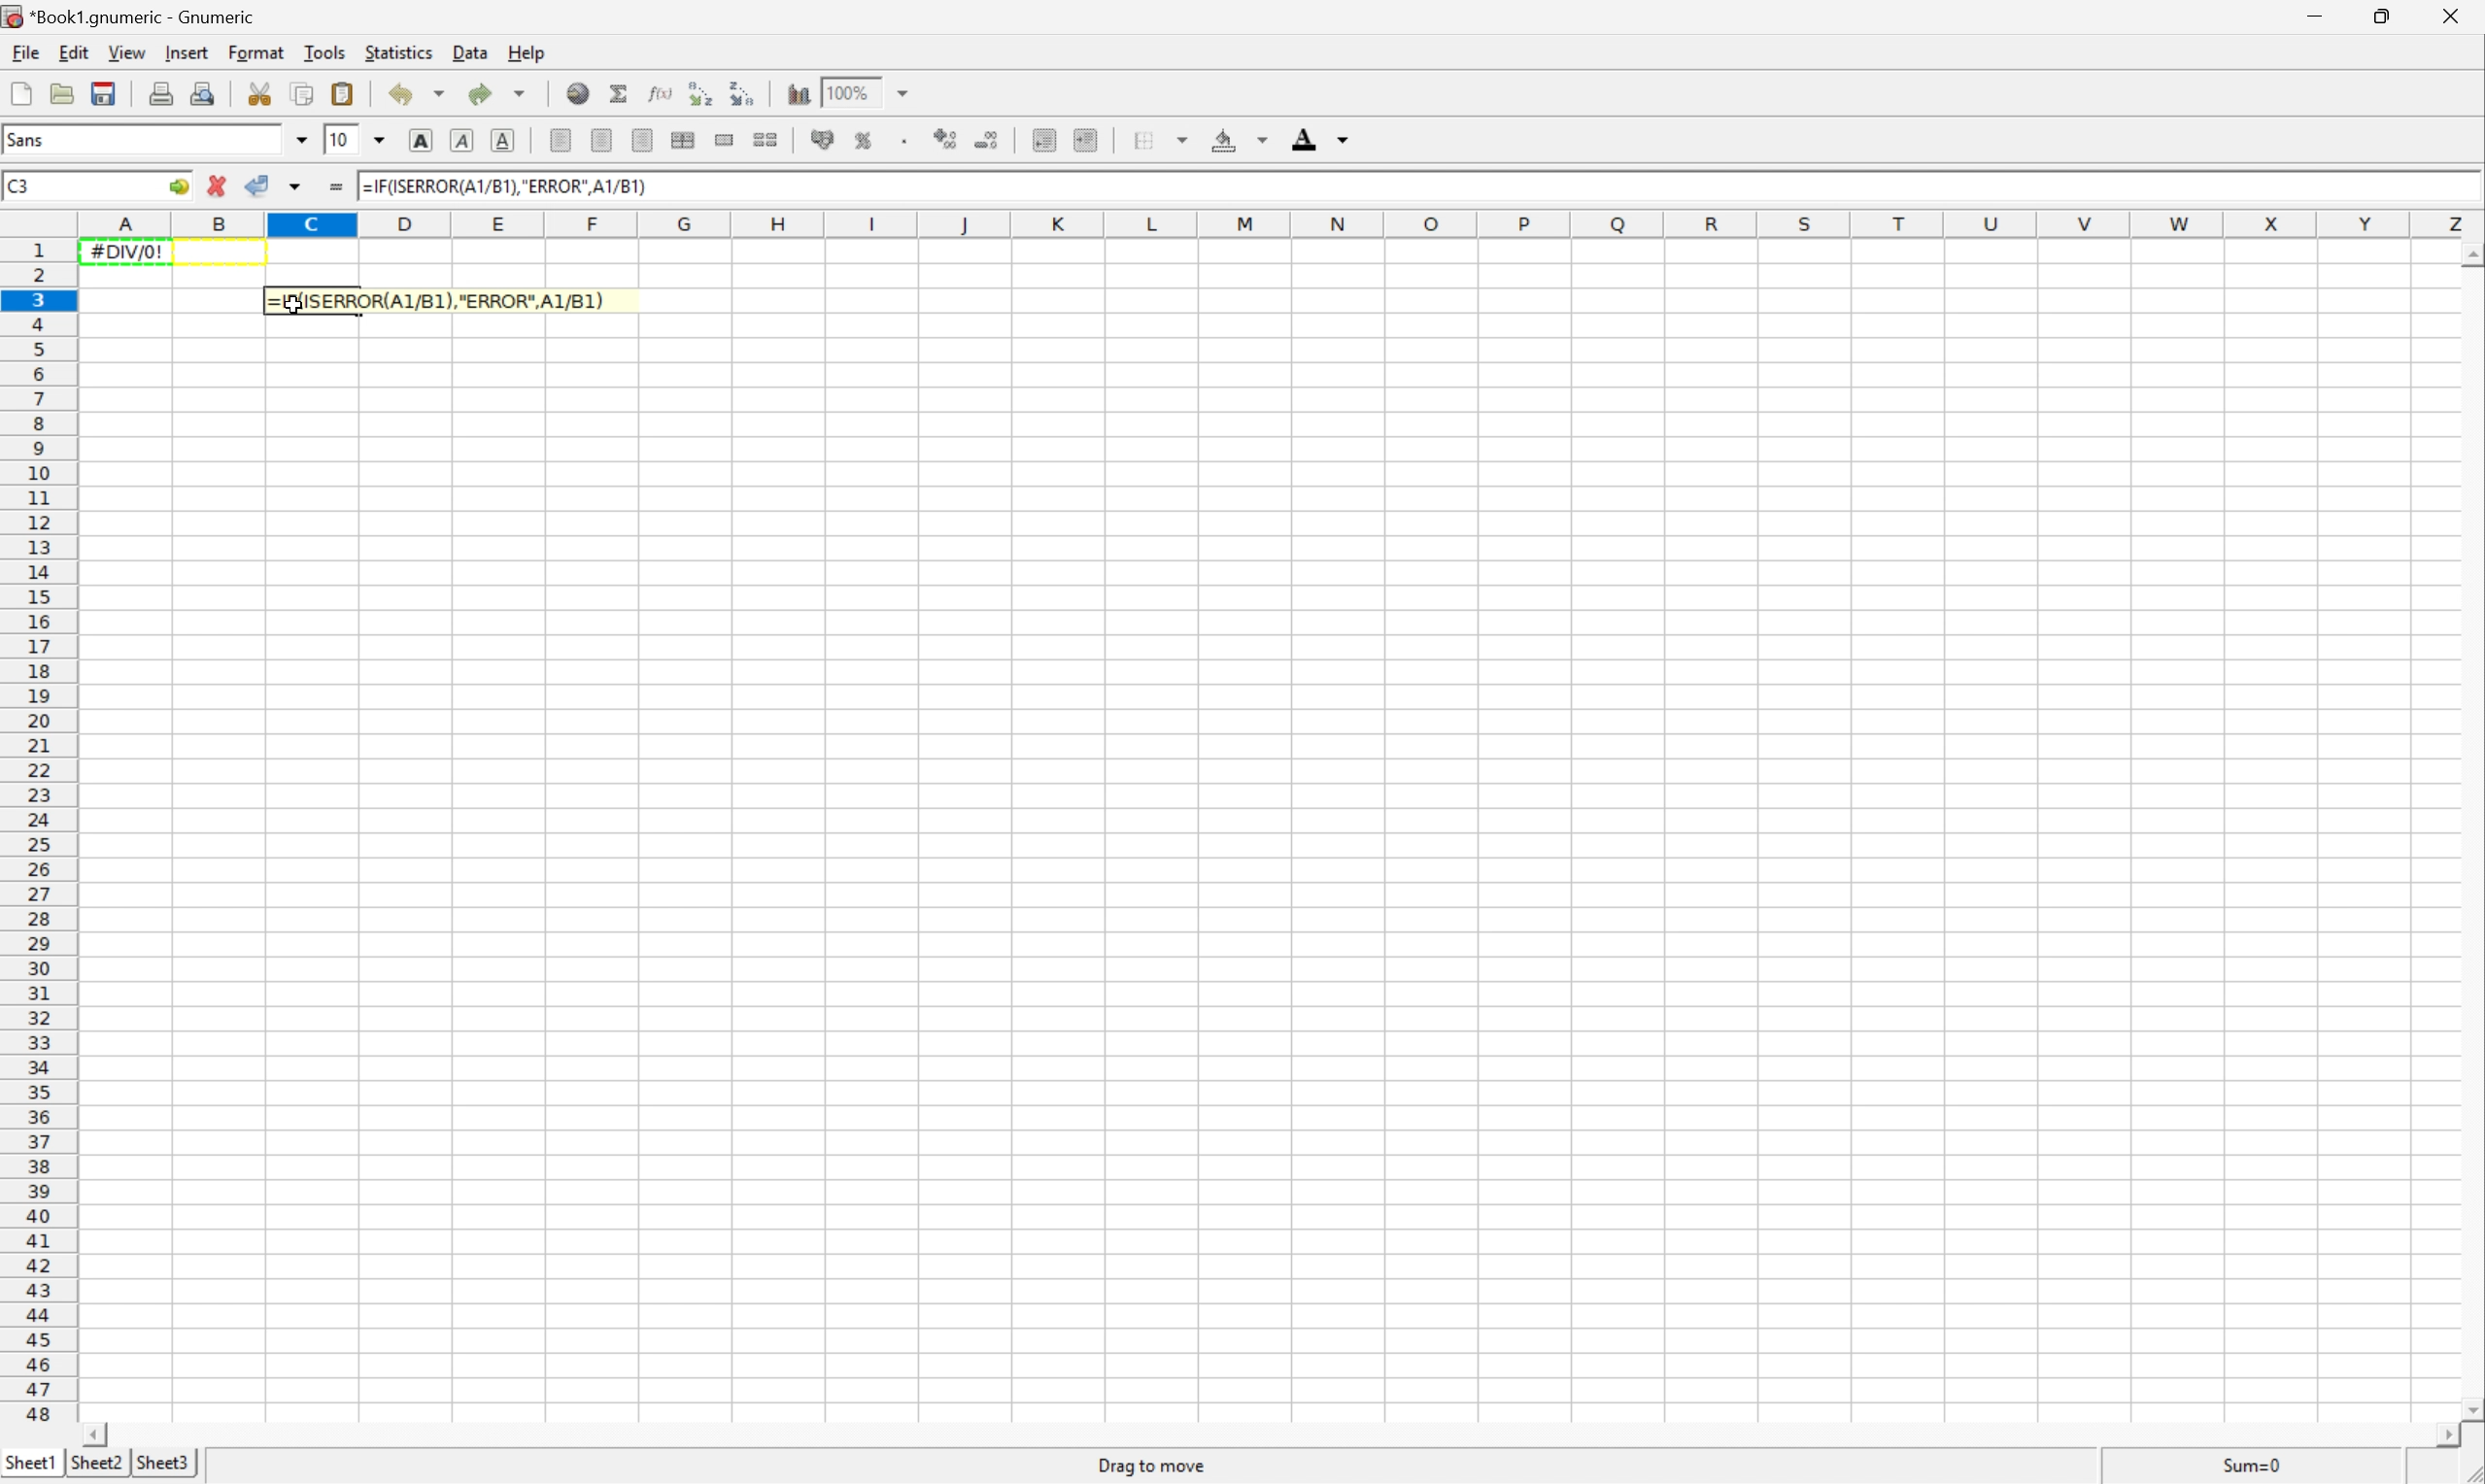 Image resolution: width=2485 pixels, height=1484 pixels. What do you see at coordinates (480, 96) in the screenshot?
I see `Redo` at bounding box center [480, 96].